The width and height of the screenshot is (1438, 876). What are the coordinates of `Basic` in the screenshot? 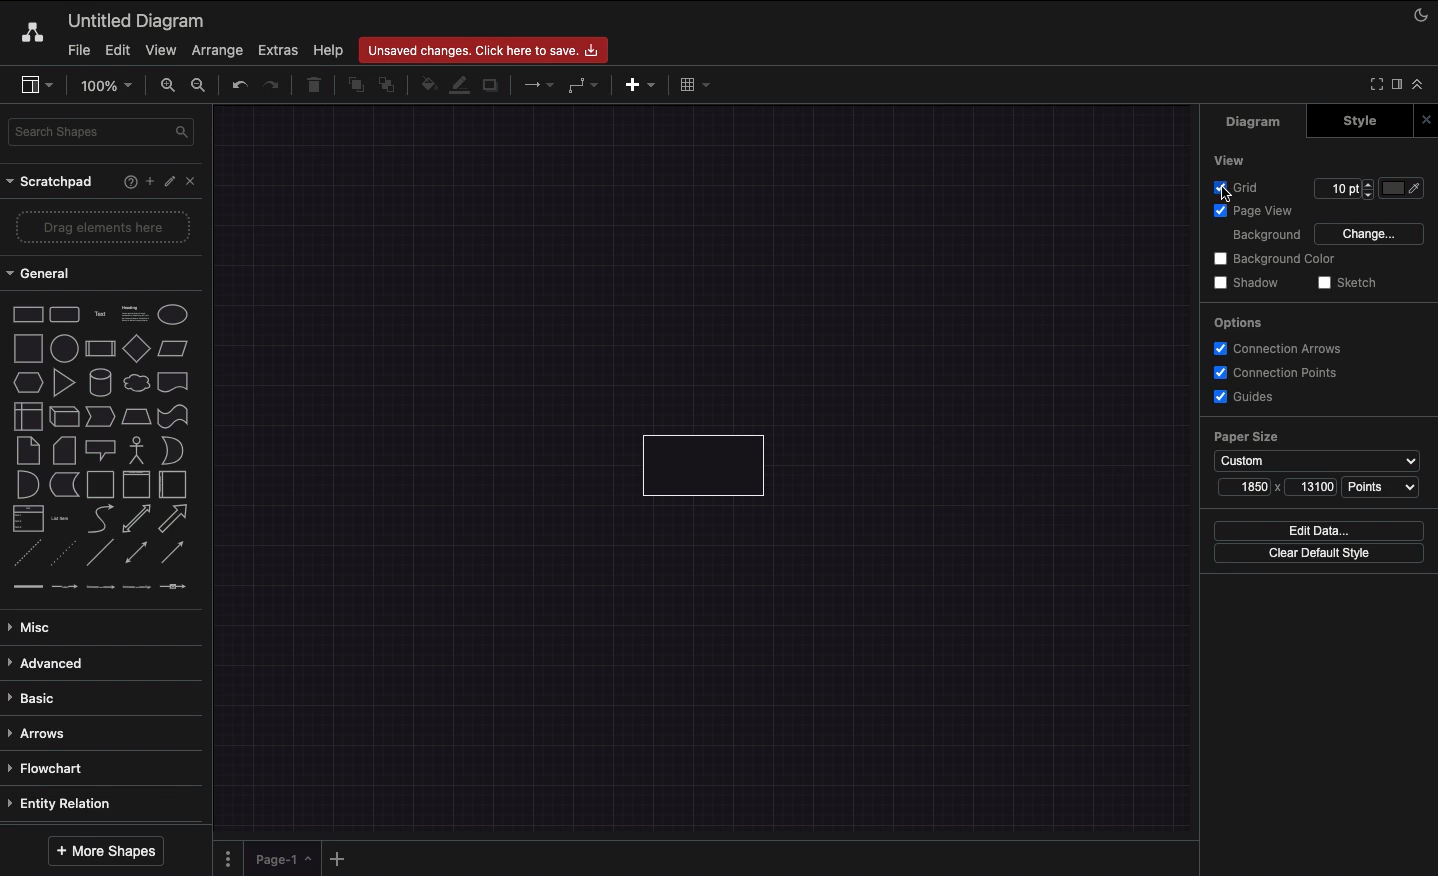 It's located at (44, 700).